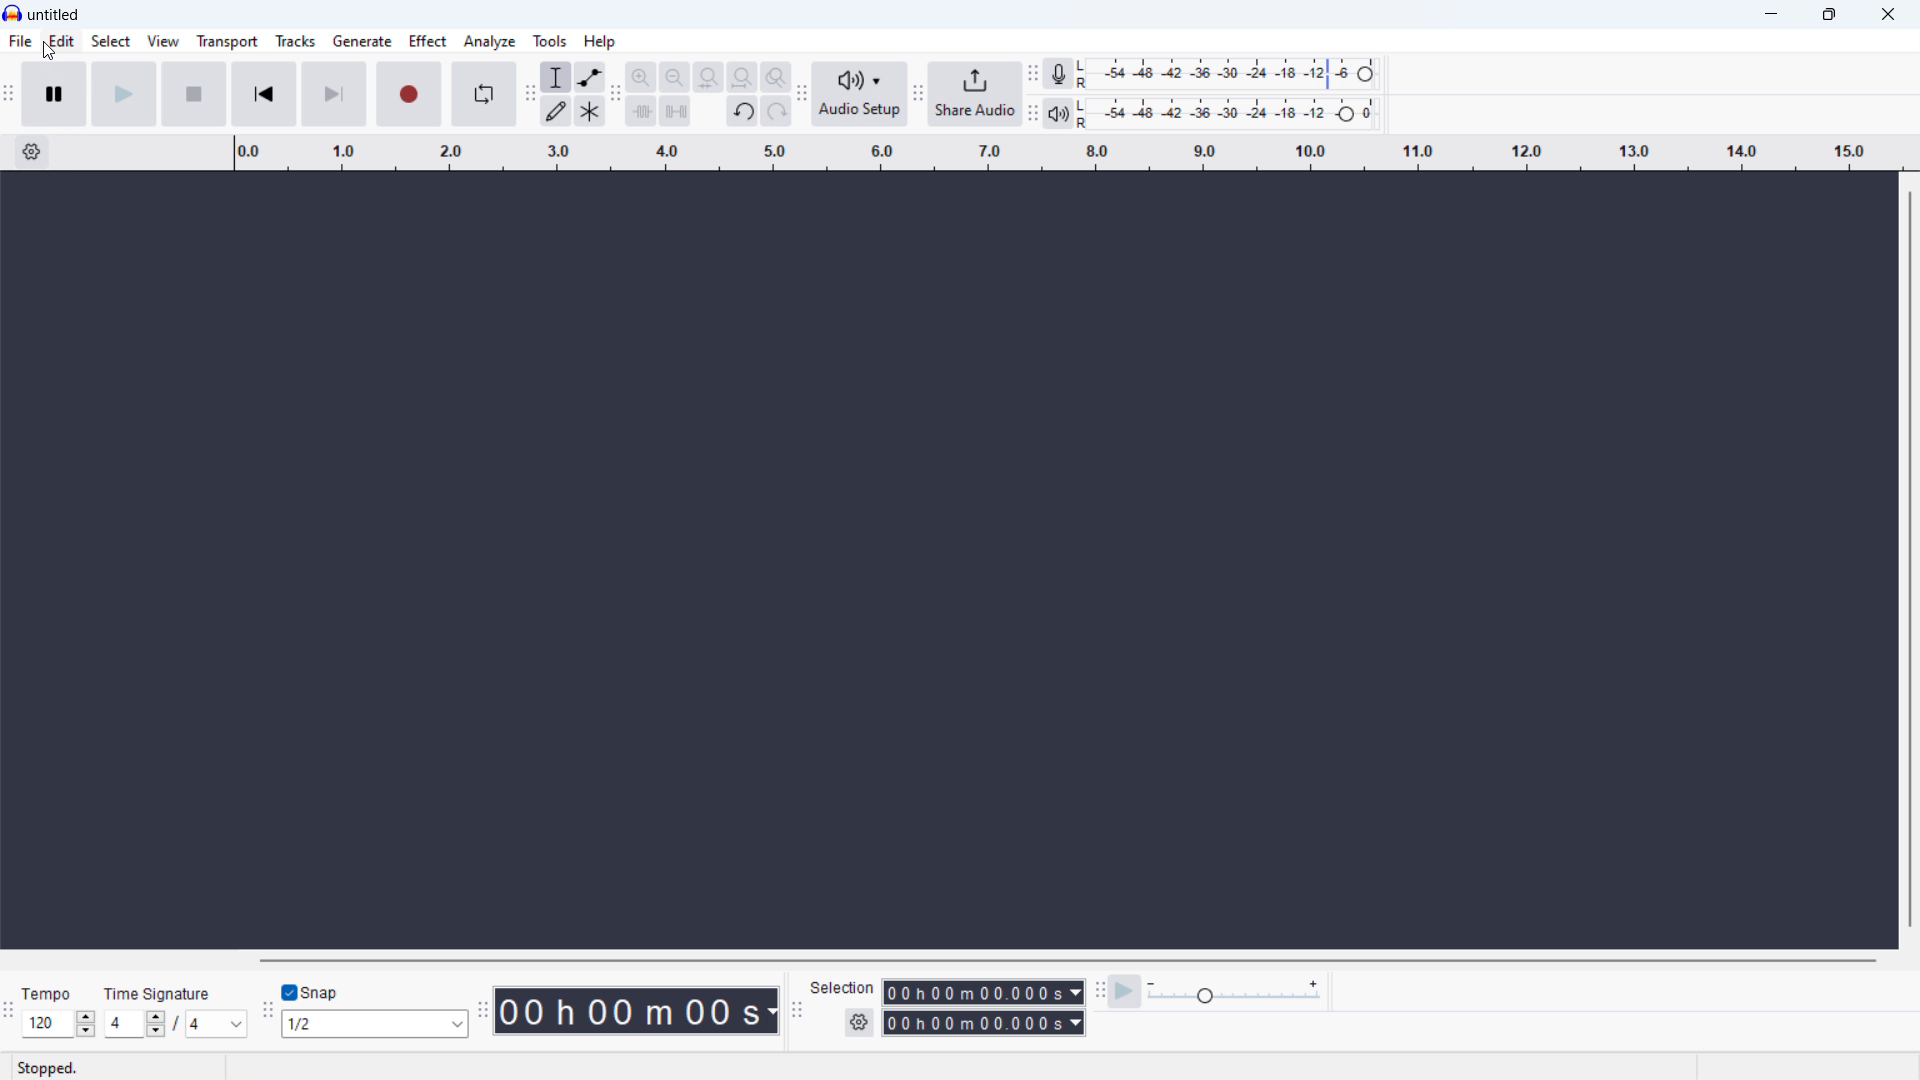 The image size is (1920, 1080). What do you see at coordinates (741, 77) in the screenshot?
I see `fit project to width` at bounding box center [741, 77].